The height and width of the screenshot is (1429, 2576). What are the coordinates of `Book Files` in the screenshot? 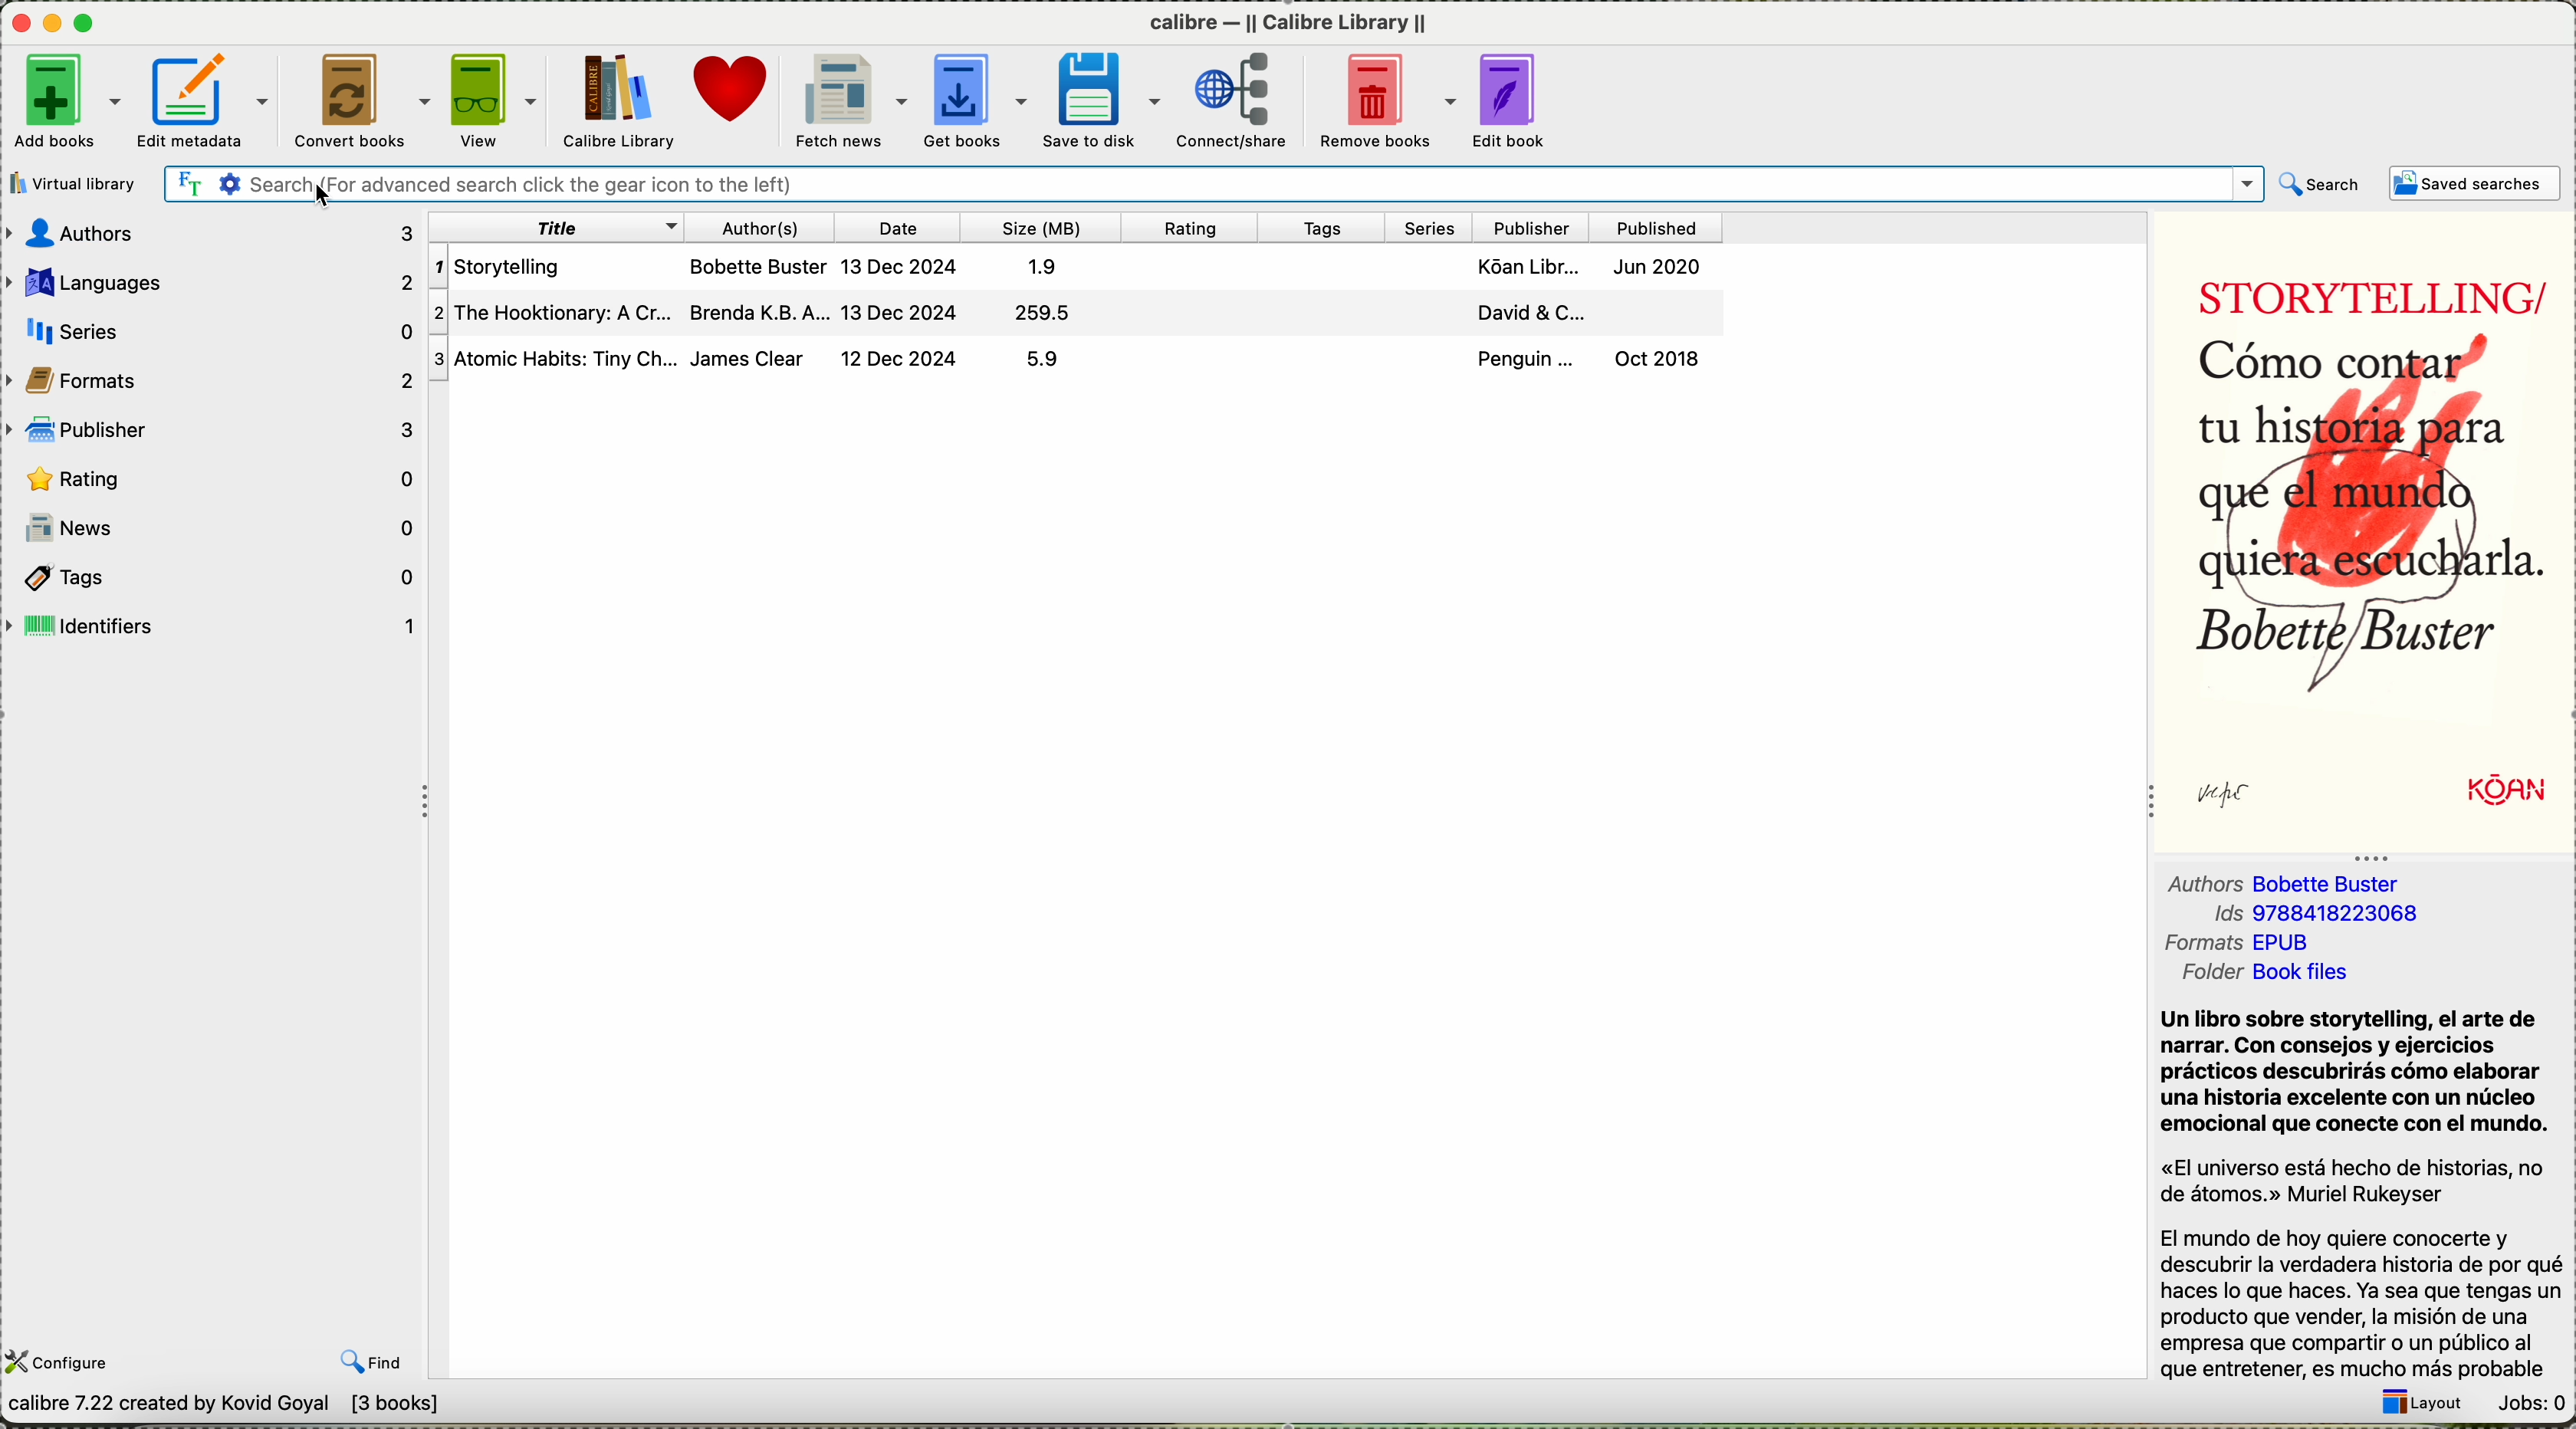 It's located at (2303, 975).